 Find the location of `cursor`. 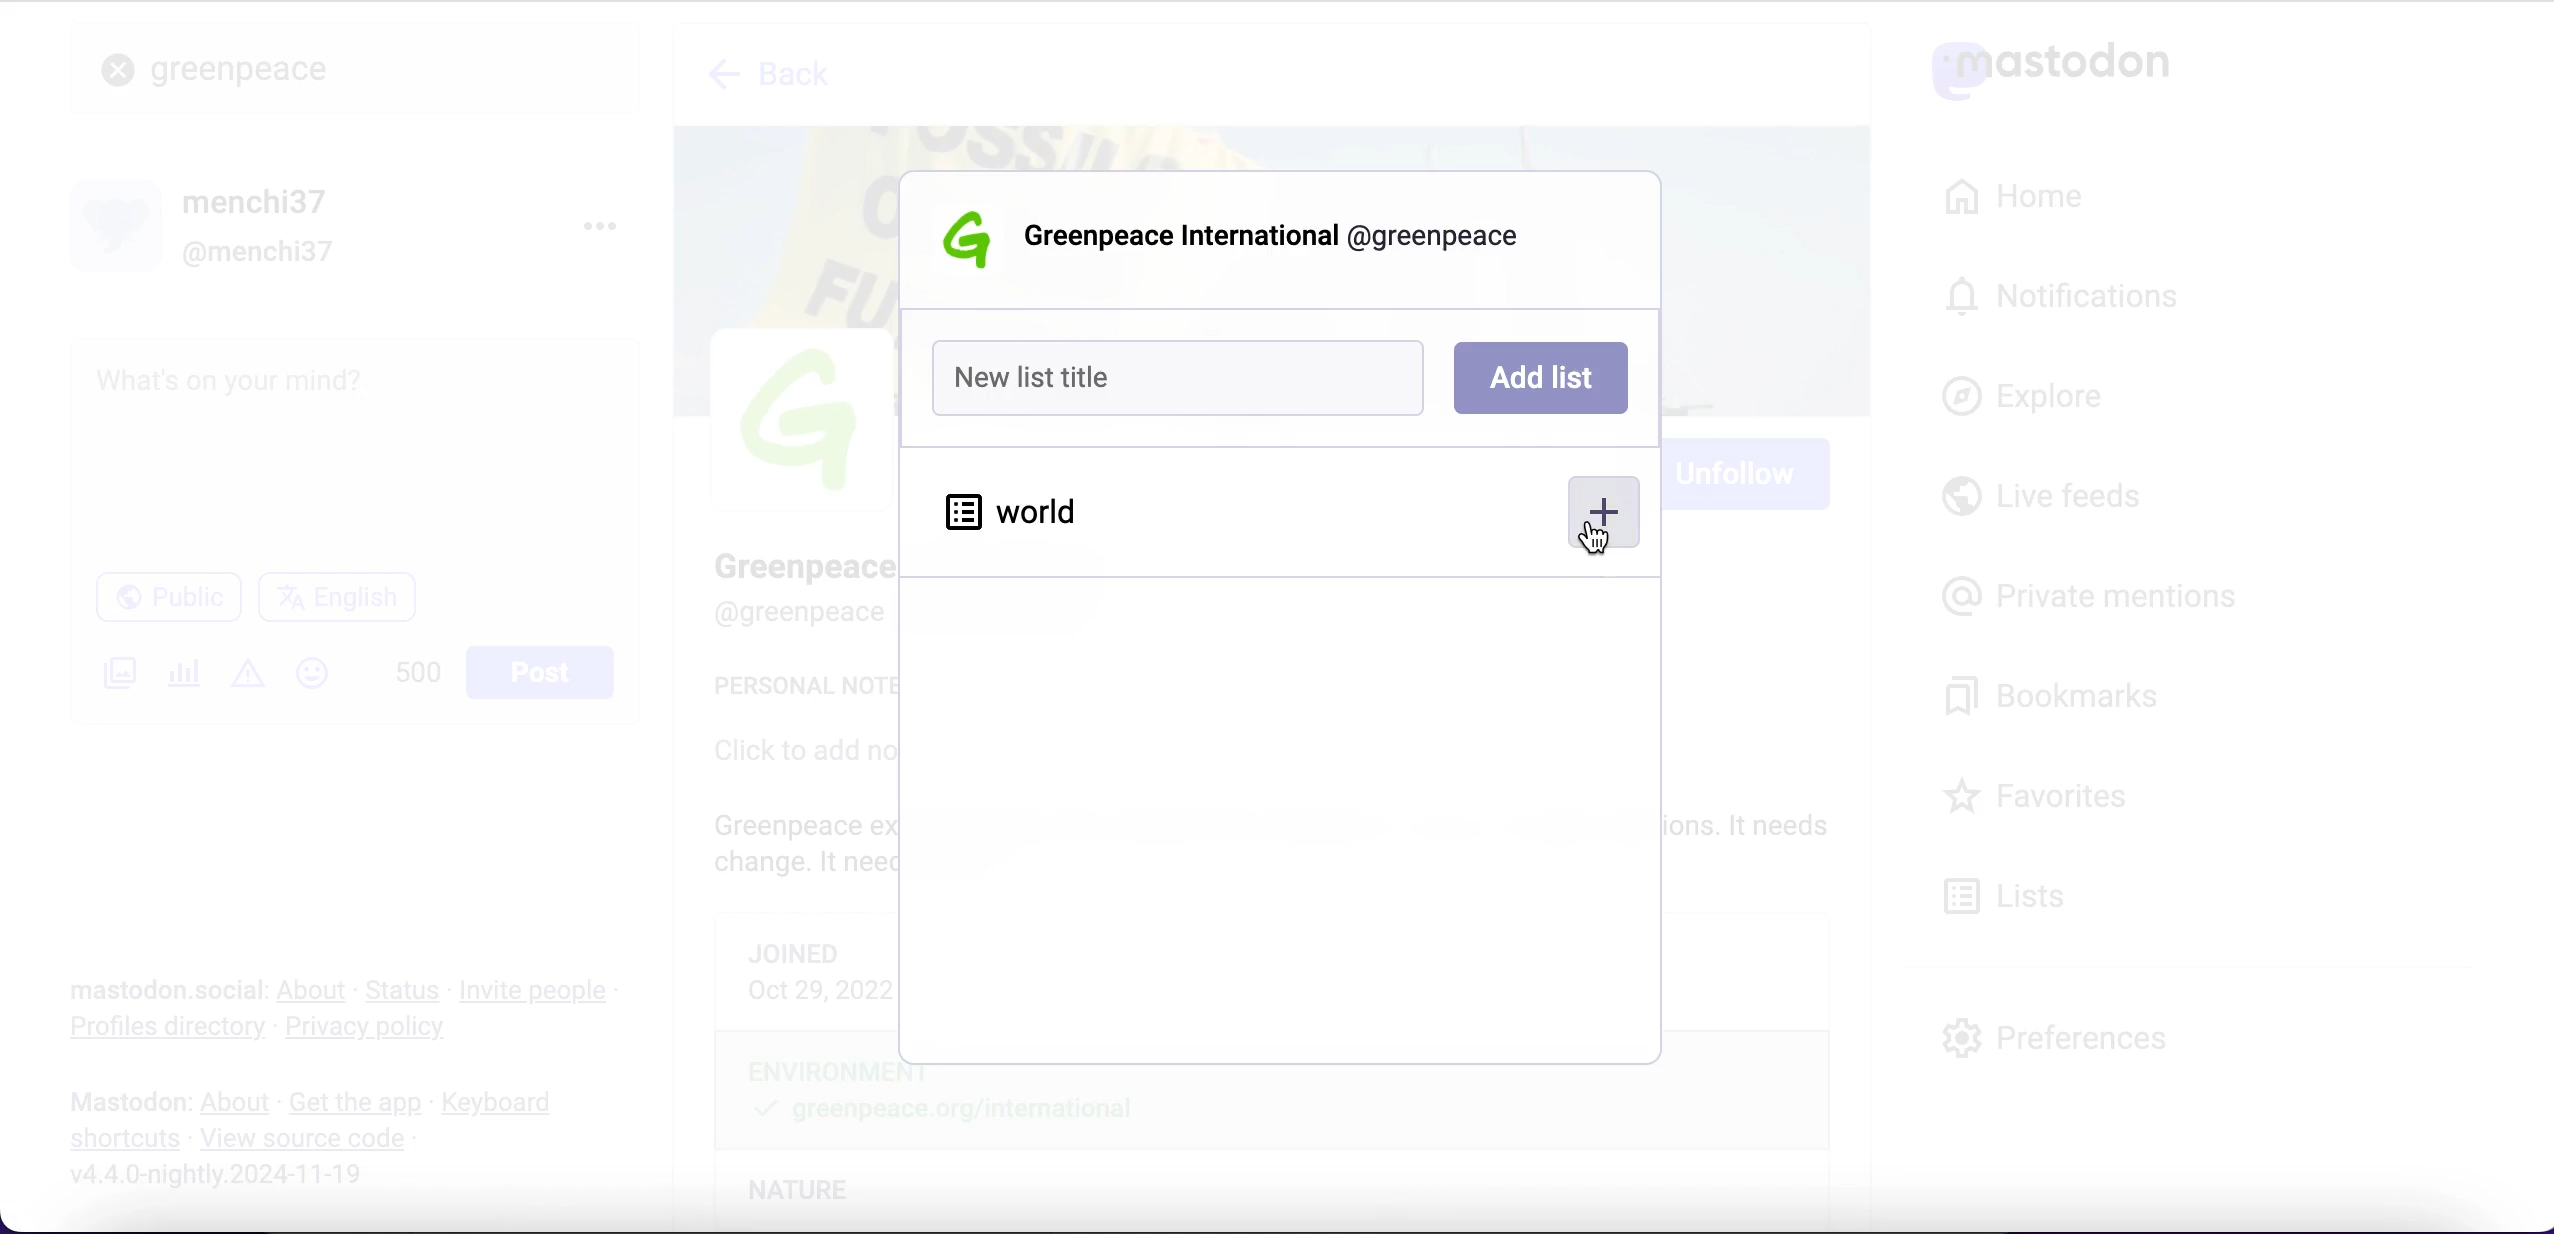

cursor is located at coordinates (1599, 538).